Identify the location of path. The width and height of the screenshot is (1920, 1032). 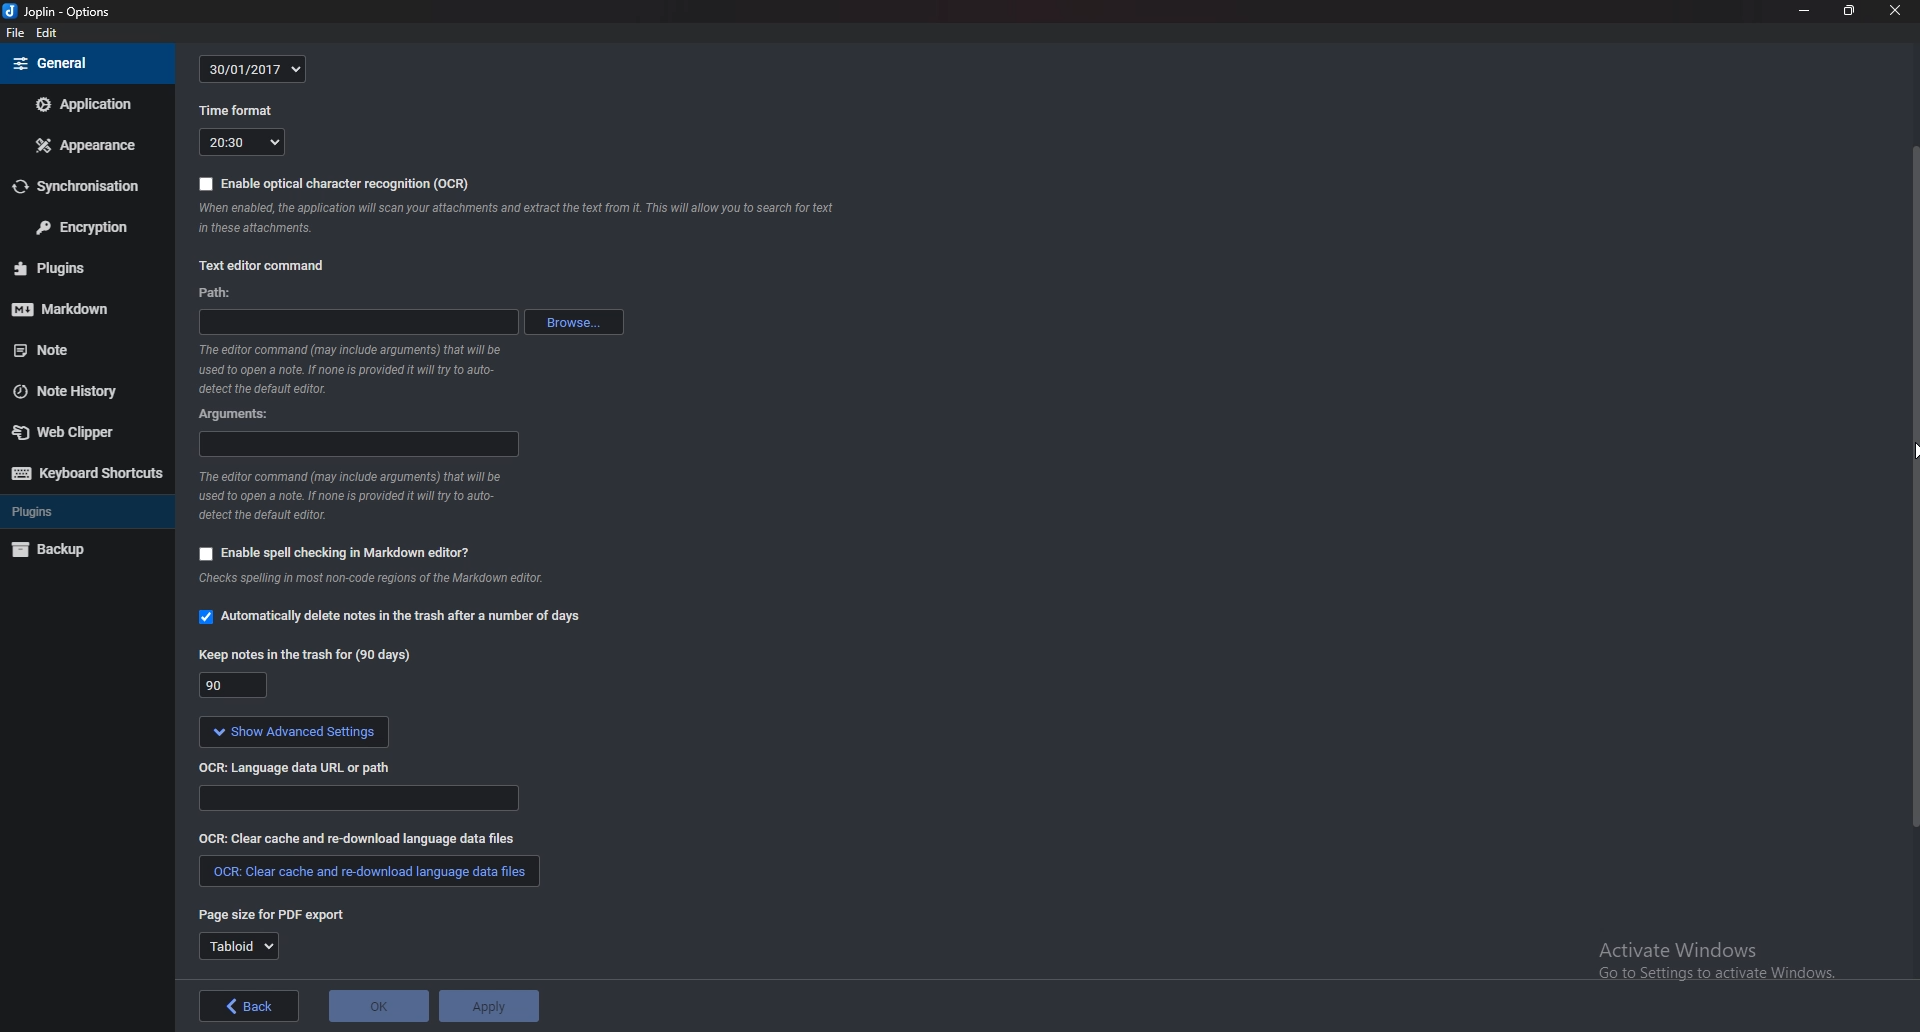
(353, 323).